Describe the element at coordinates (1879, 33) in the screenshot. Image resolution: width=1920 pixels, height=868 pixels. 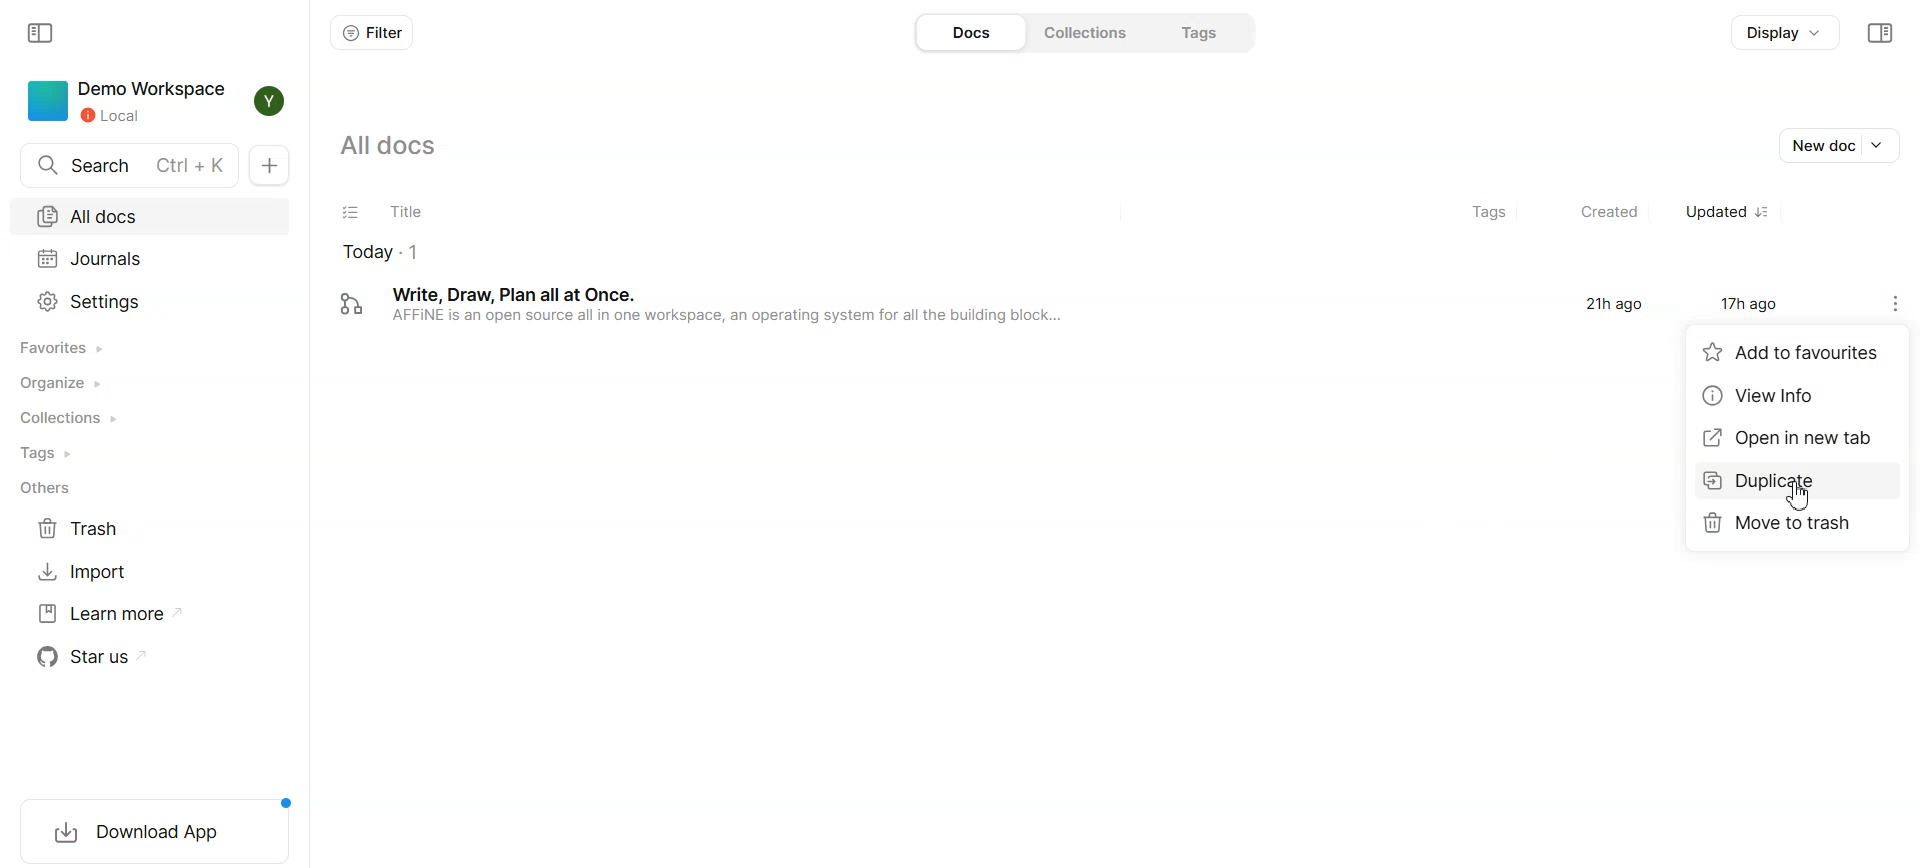
I see `Collapse sidebar` at that location.